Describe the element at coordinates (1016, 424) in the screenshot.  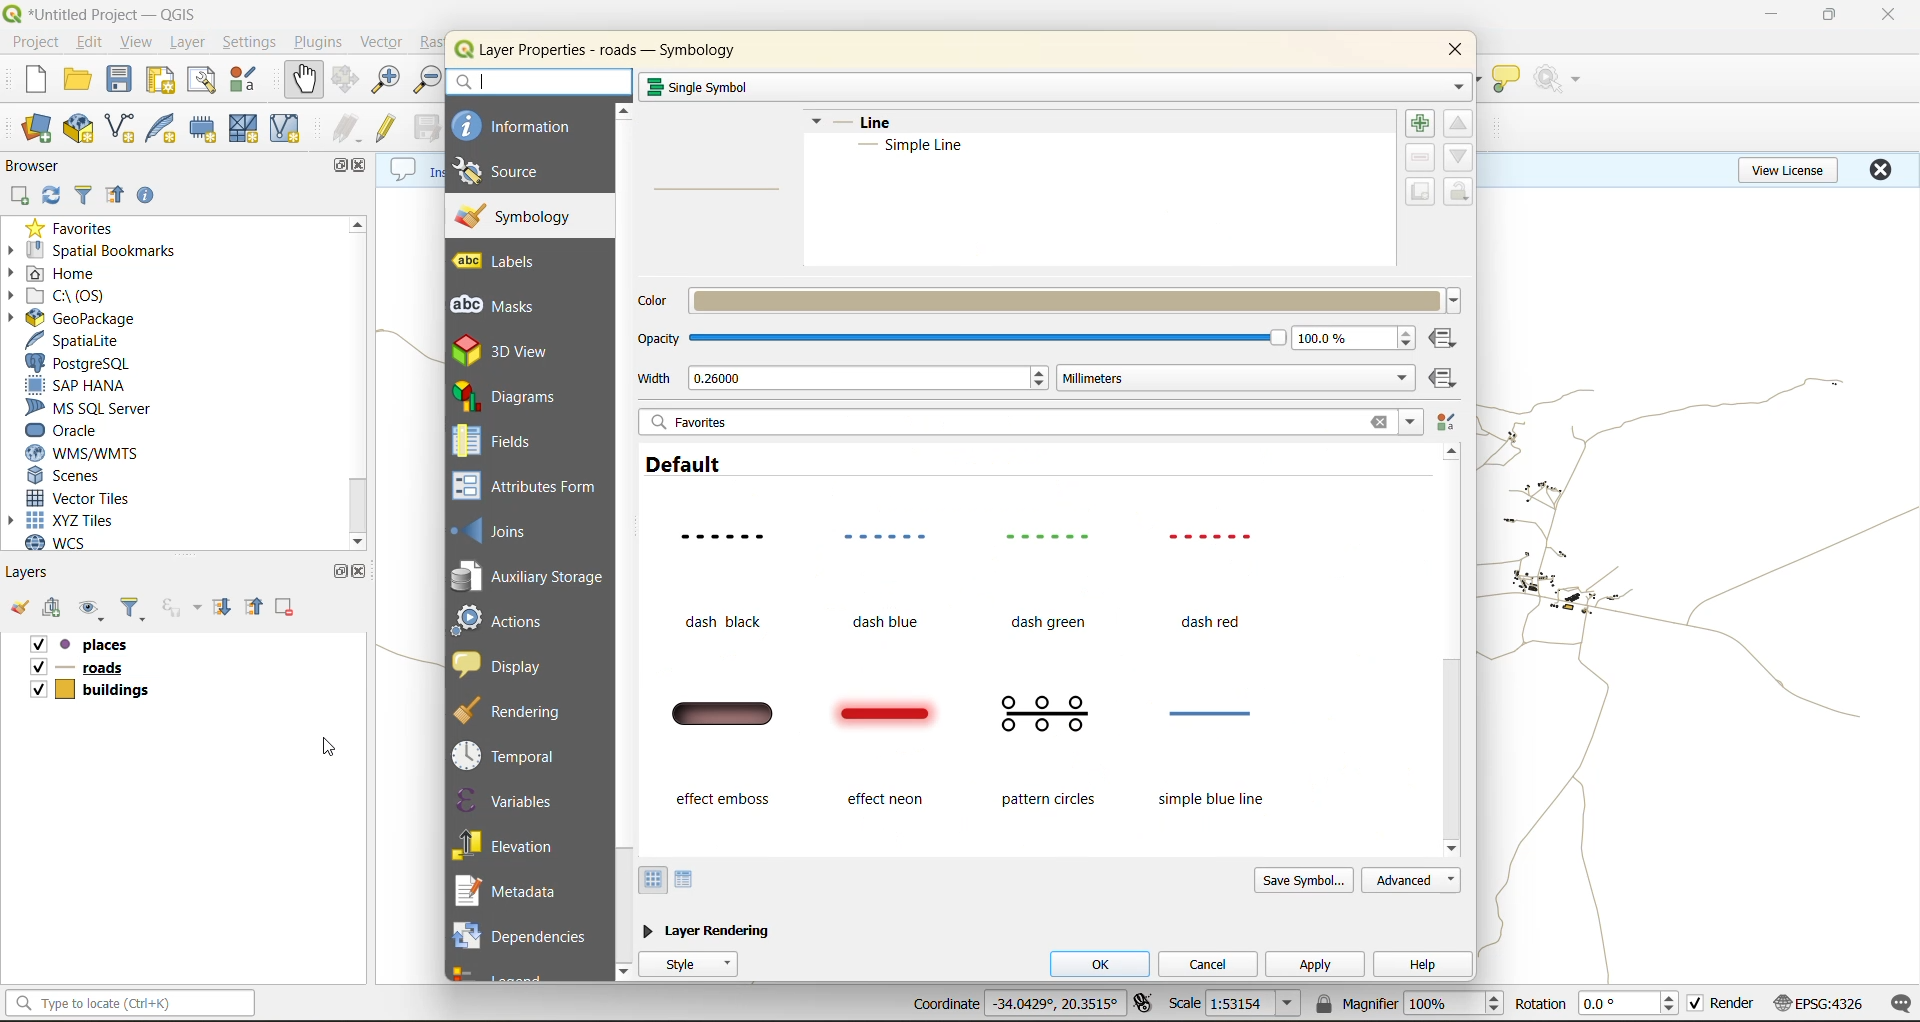
I see `favorites` at that location.